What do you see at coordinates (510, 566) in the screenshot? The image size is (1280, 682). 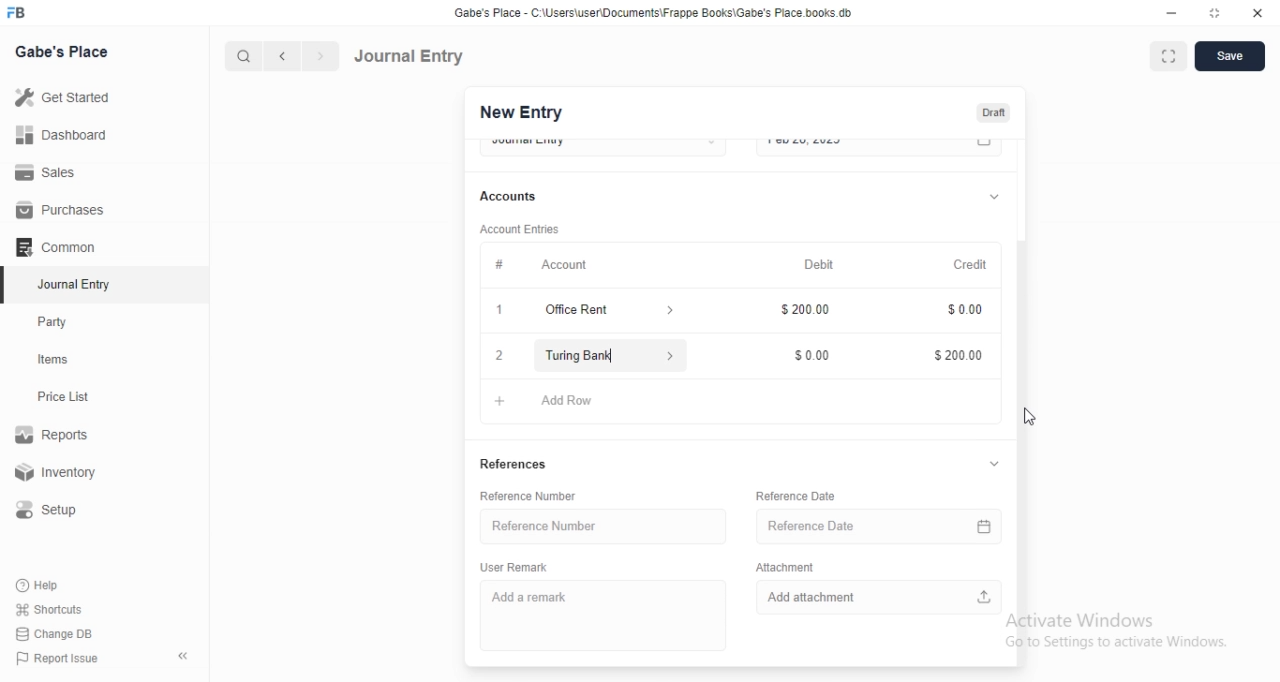 I see `User Remark.` at bounding box center [510, 566].